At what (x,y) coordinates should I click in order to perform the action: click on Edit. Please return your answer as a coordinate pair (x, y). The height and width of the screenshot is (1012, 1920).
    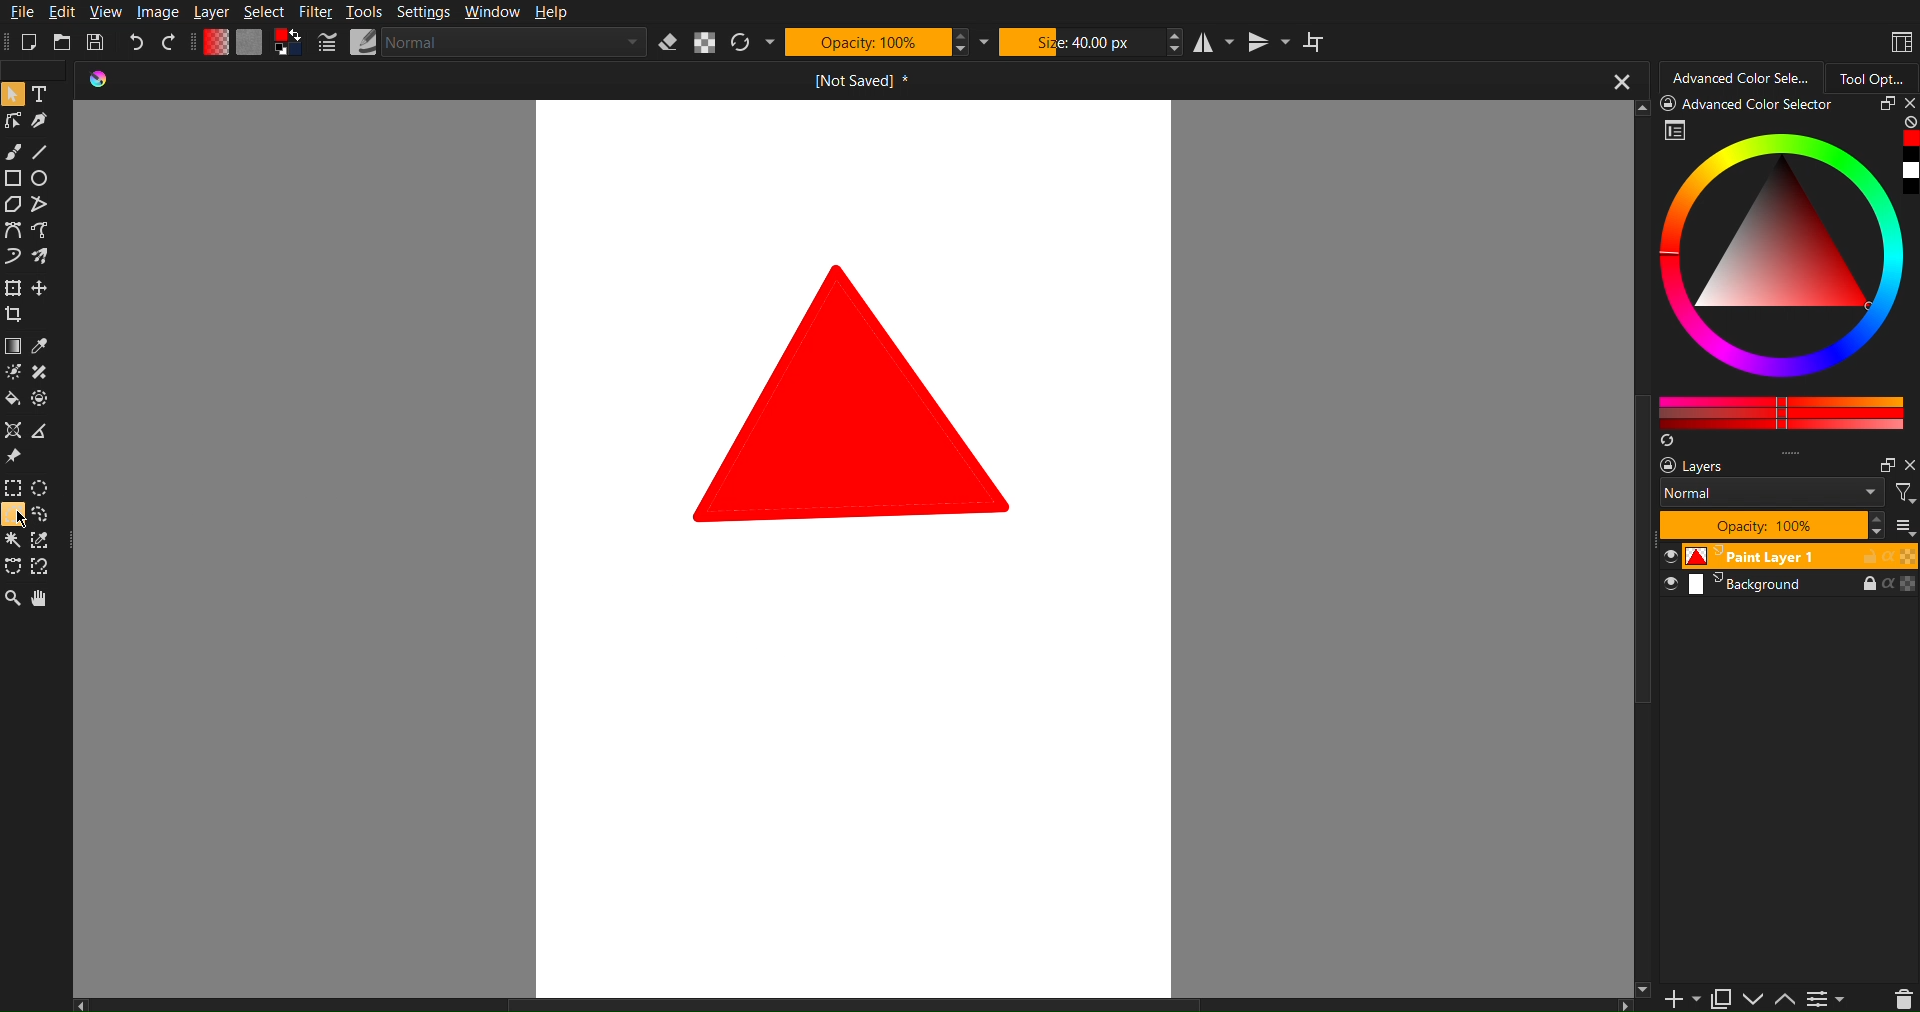
    Looking at the image, I should click on (64, 13).